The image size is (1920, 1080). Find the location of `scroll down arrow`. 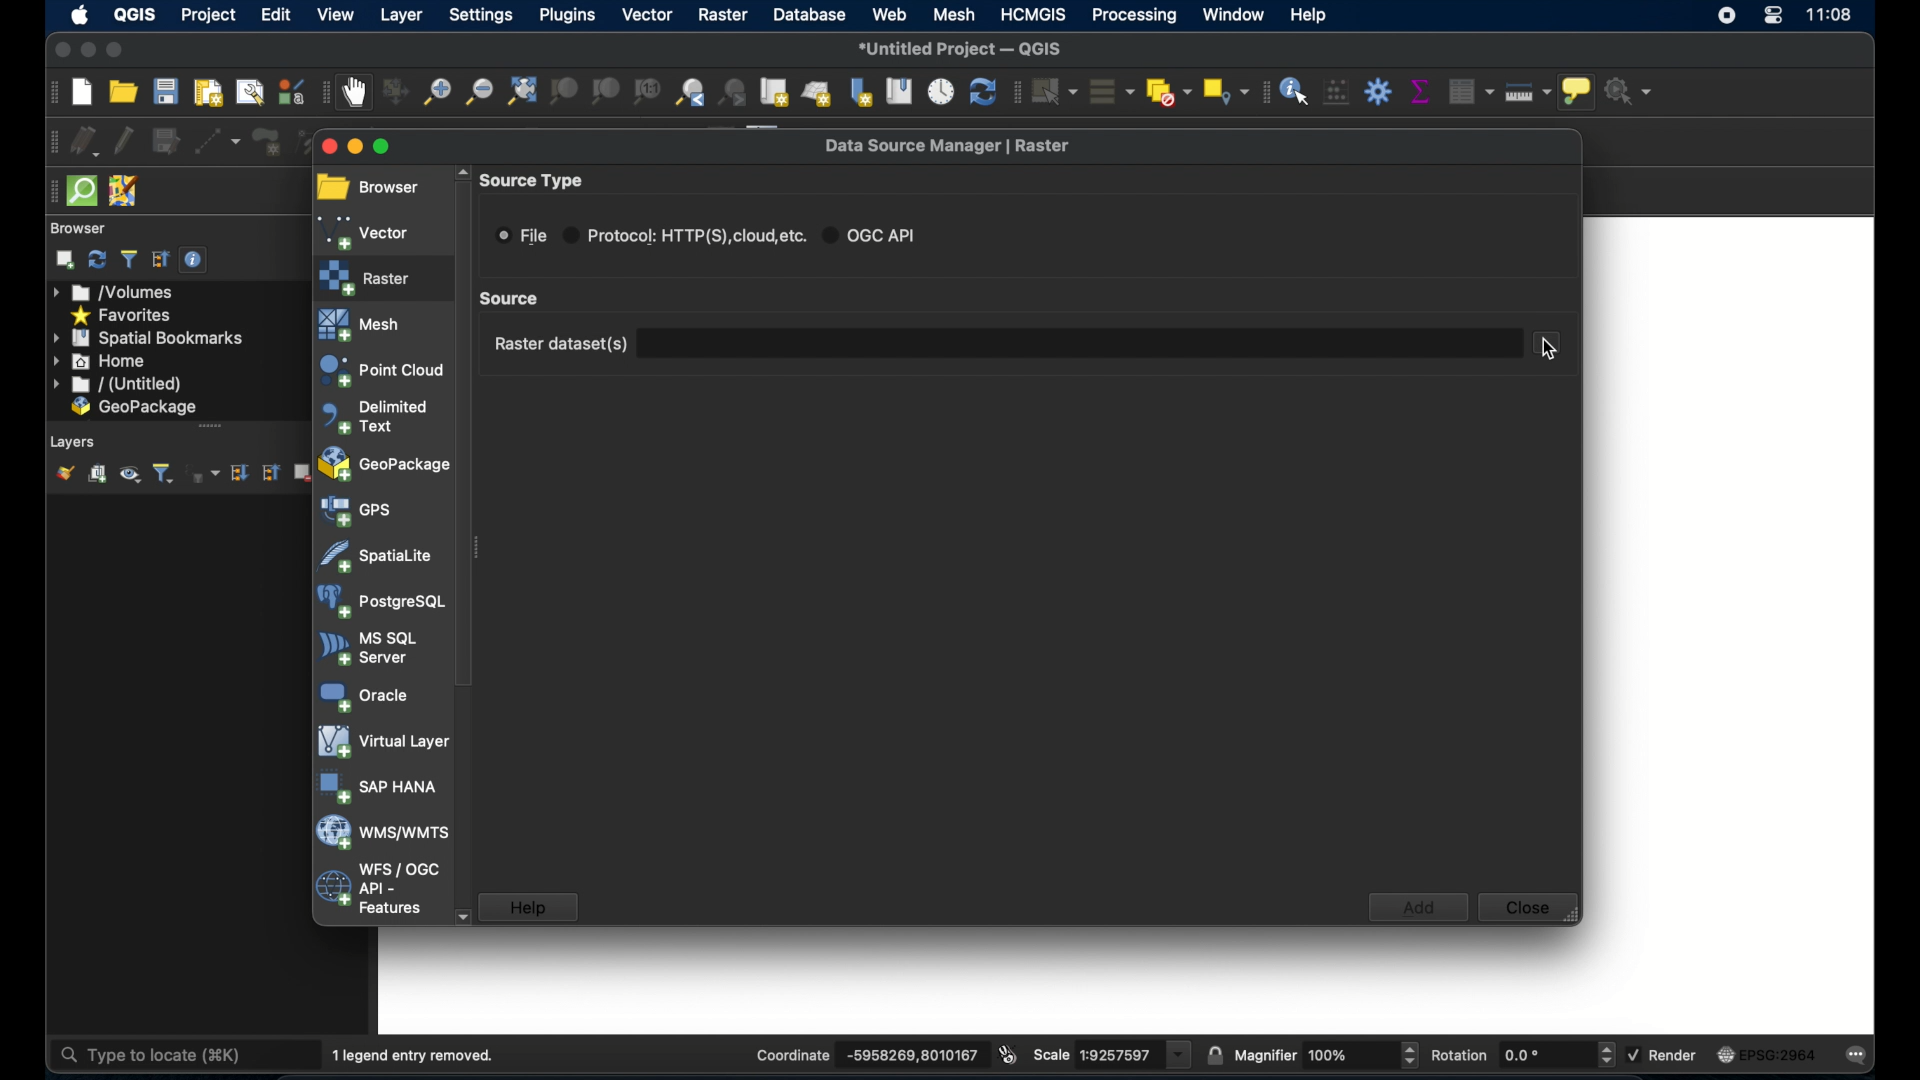

scroll down arrow is located at coordinates (461, 915).